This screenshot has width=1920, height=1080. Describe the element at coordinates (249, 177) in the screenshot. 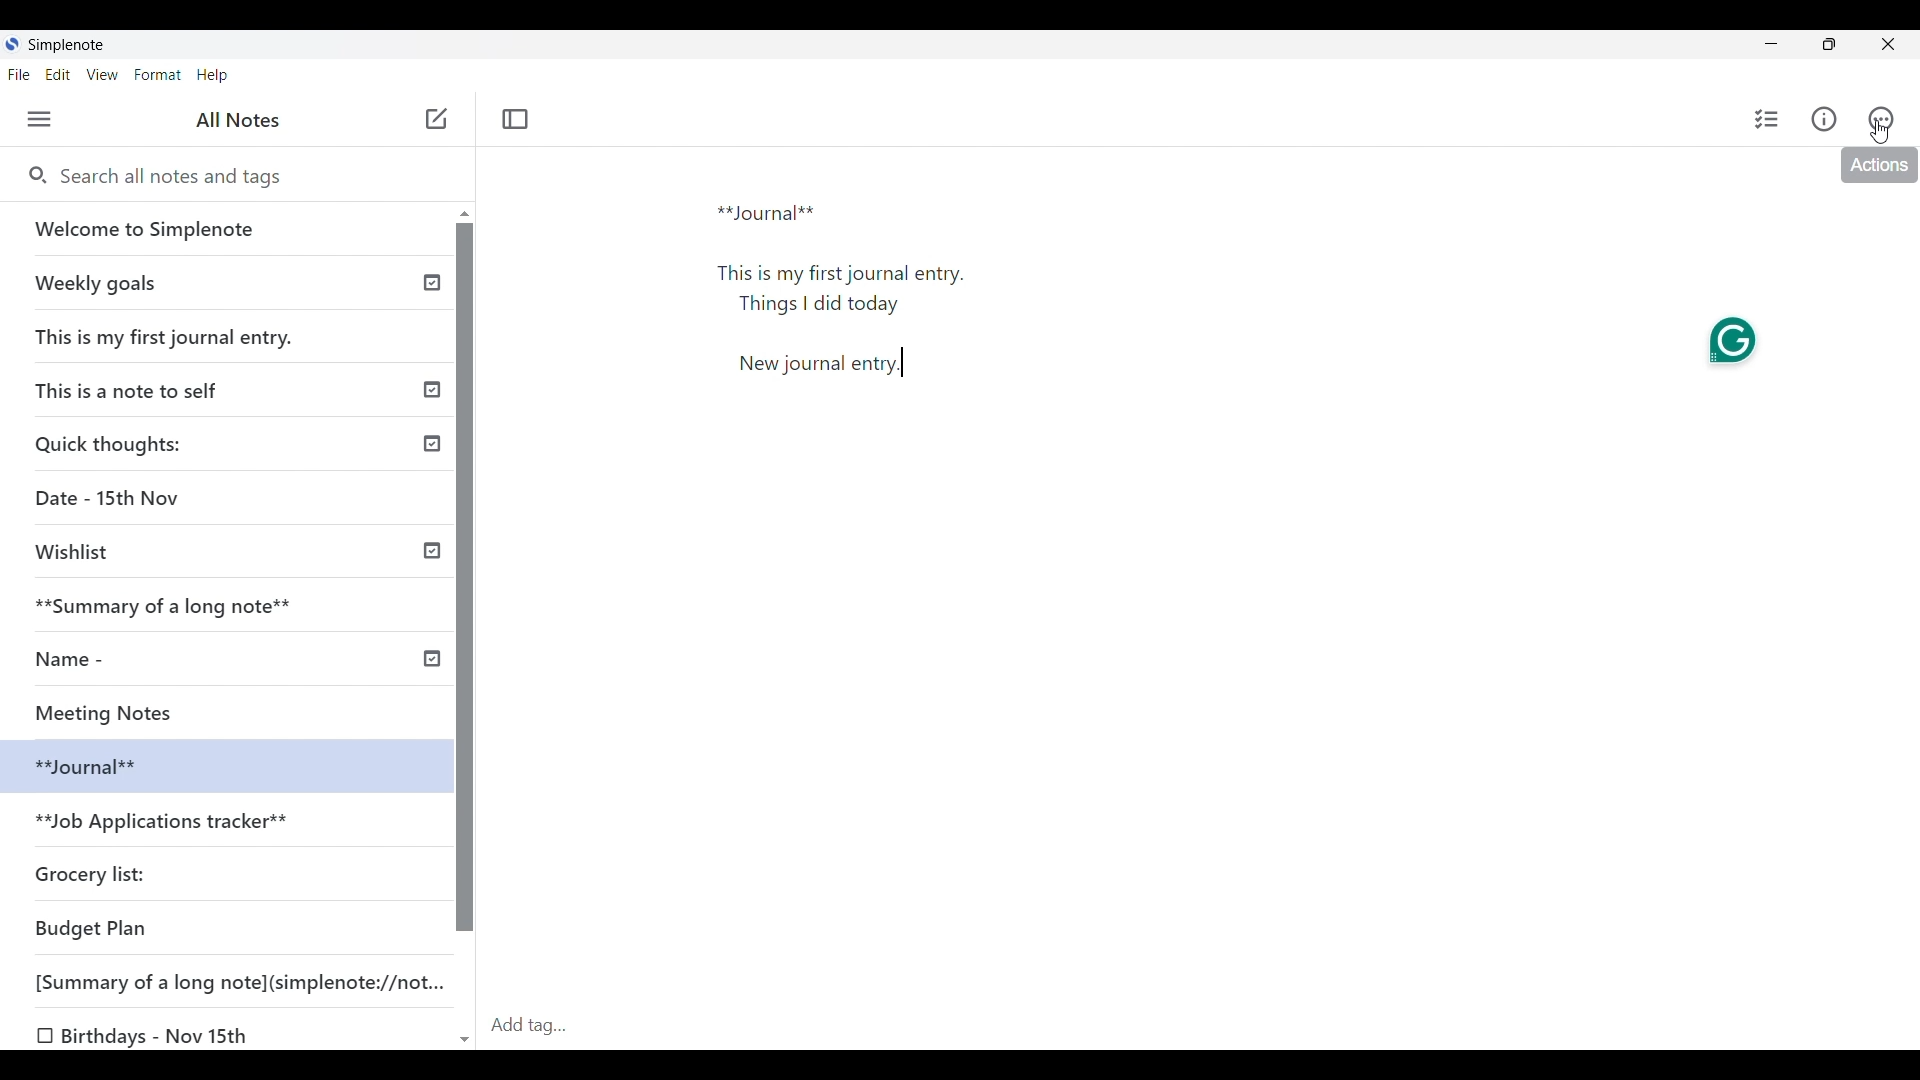

I see `Search all notes and tags` at that location.